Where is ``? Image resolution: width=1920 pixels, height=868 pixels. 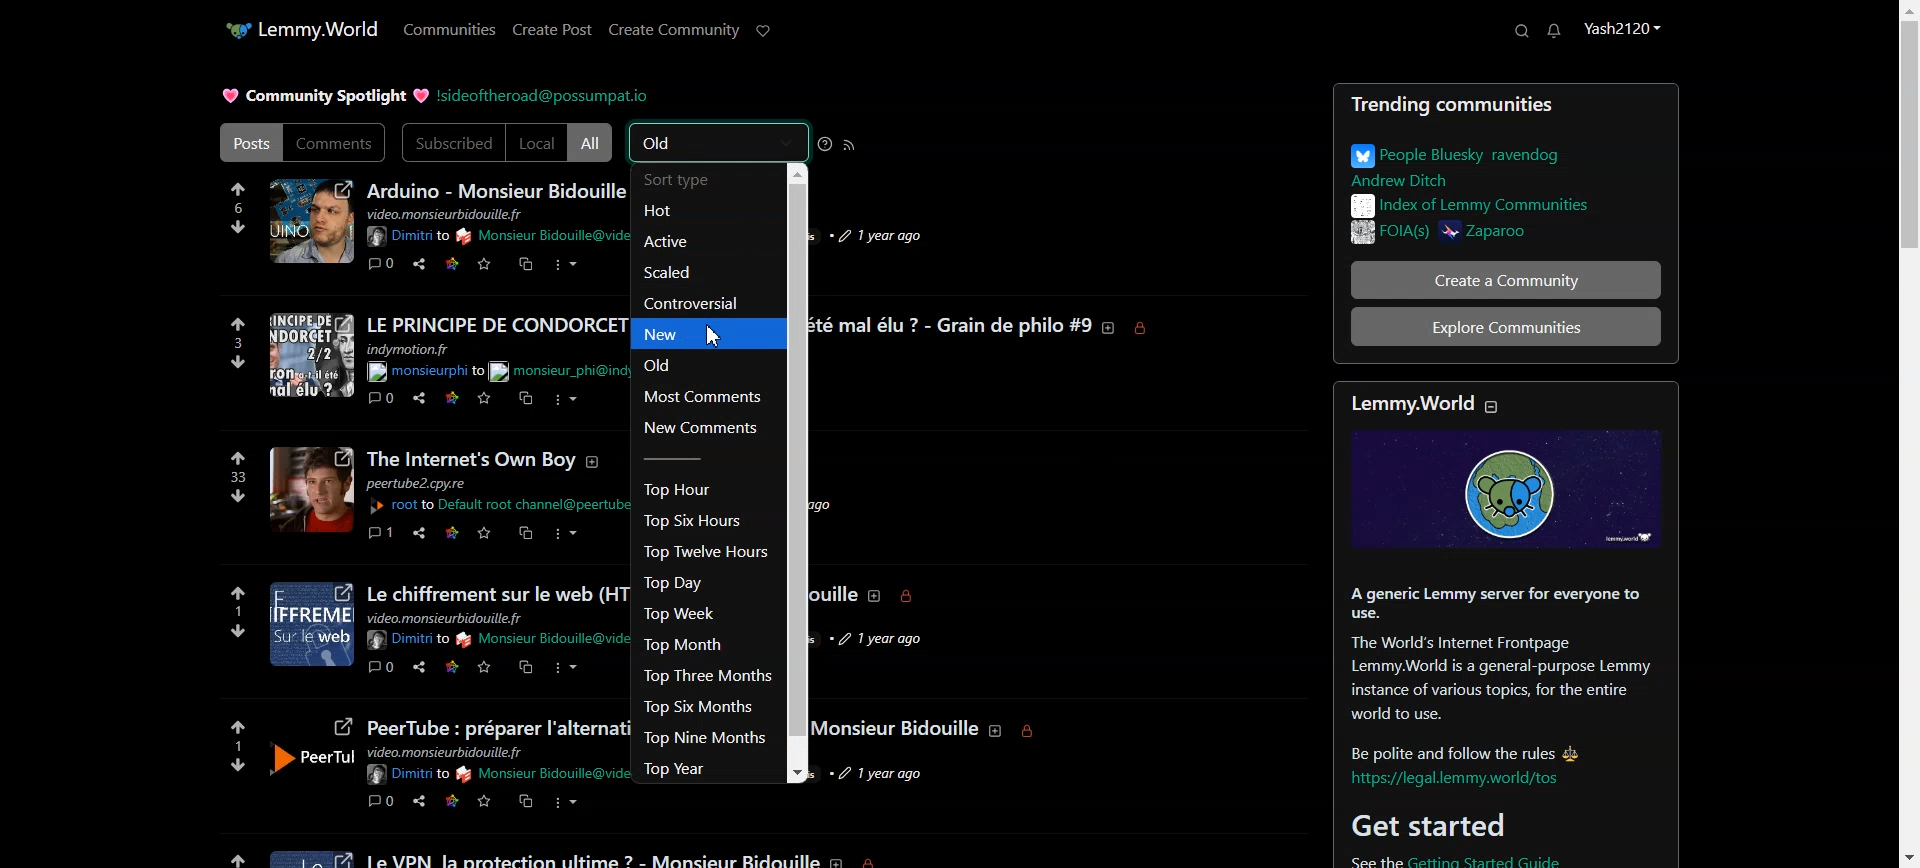
 is located at coordinates (380, 802).